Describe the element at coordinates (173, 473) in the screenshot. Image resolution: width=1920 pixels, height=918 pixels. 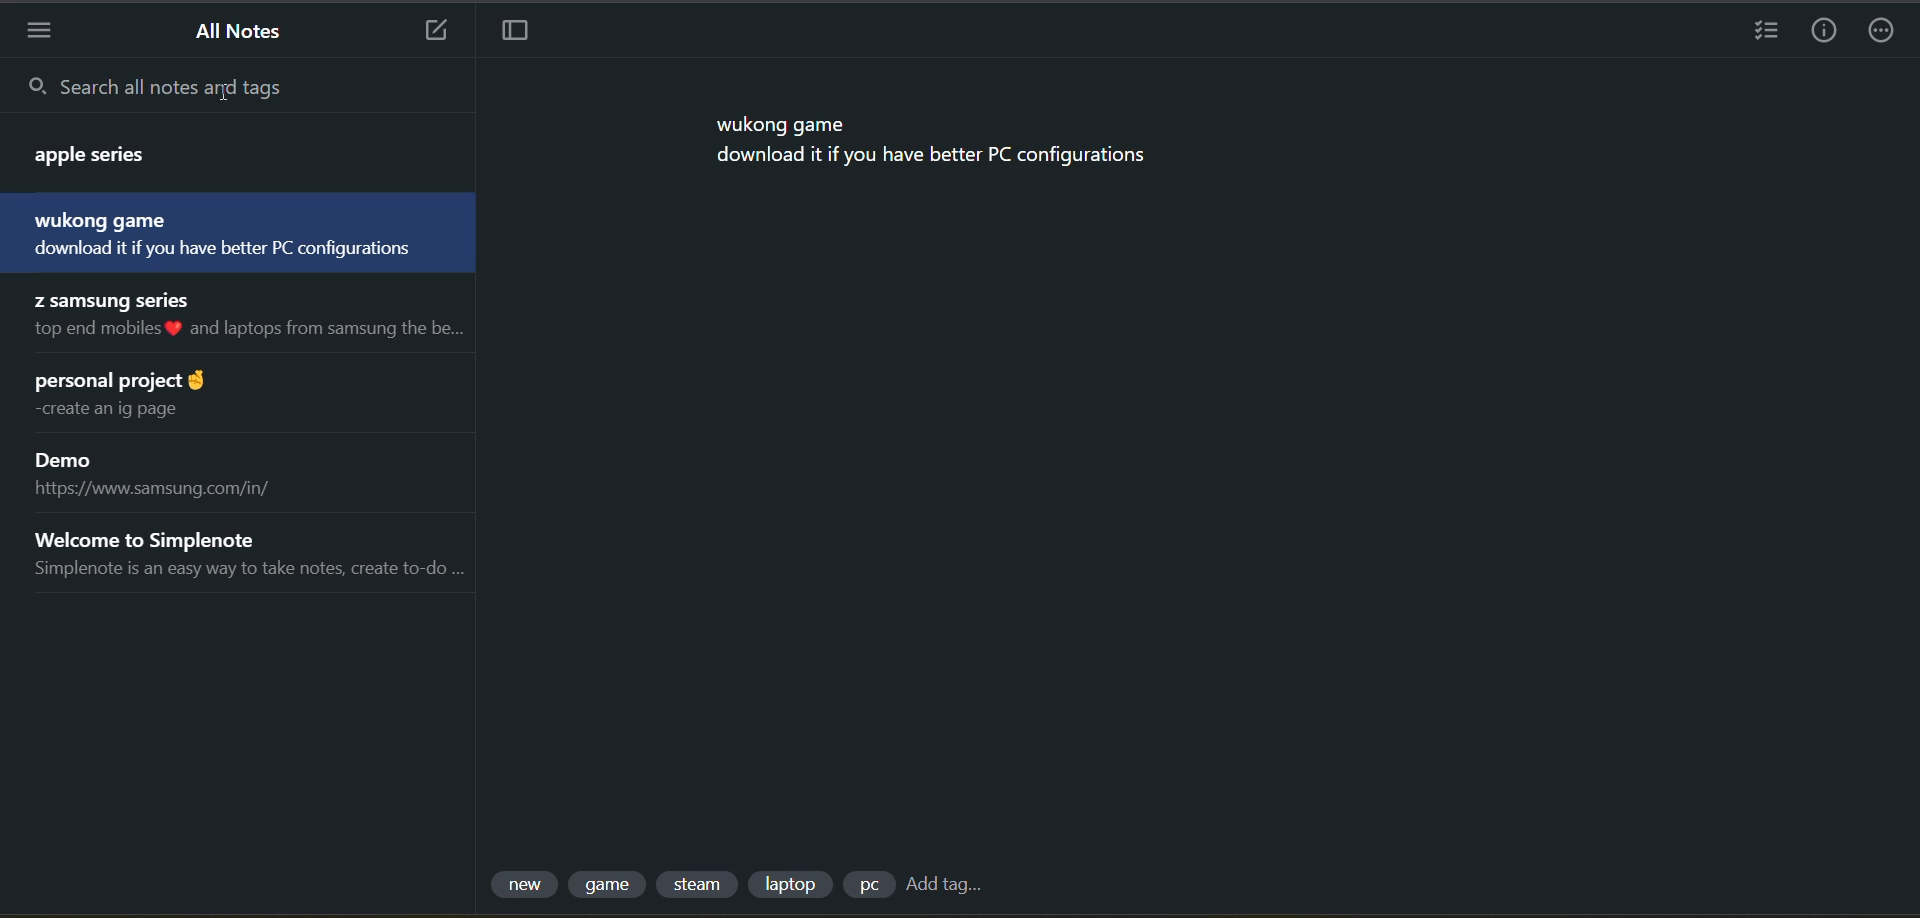
I see `note title and preview` at that location.